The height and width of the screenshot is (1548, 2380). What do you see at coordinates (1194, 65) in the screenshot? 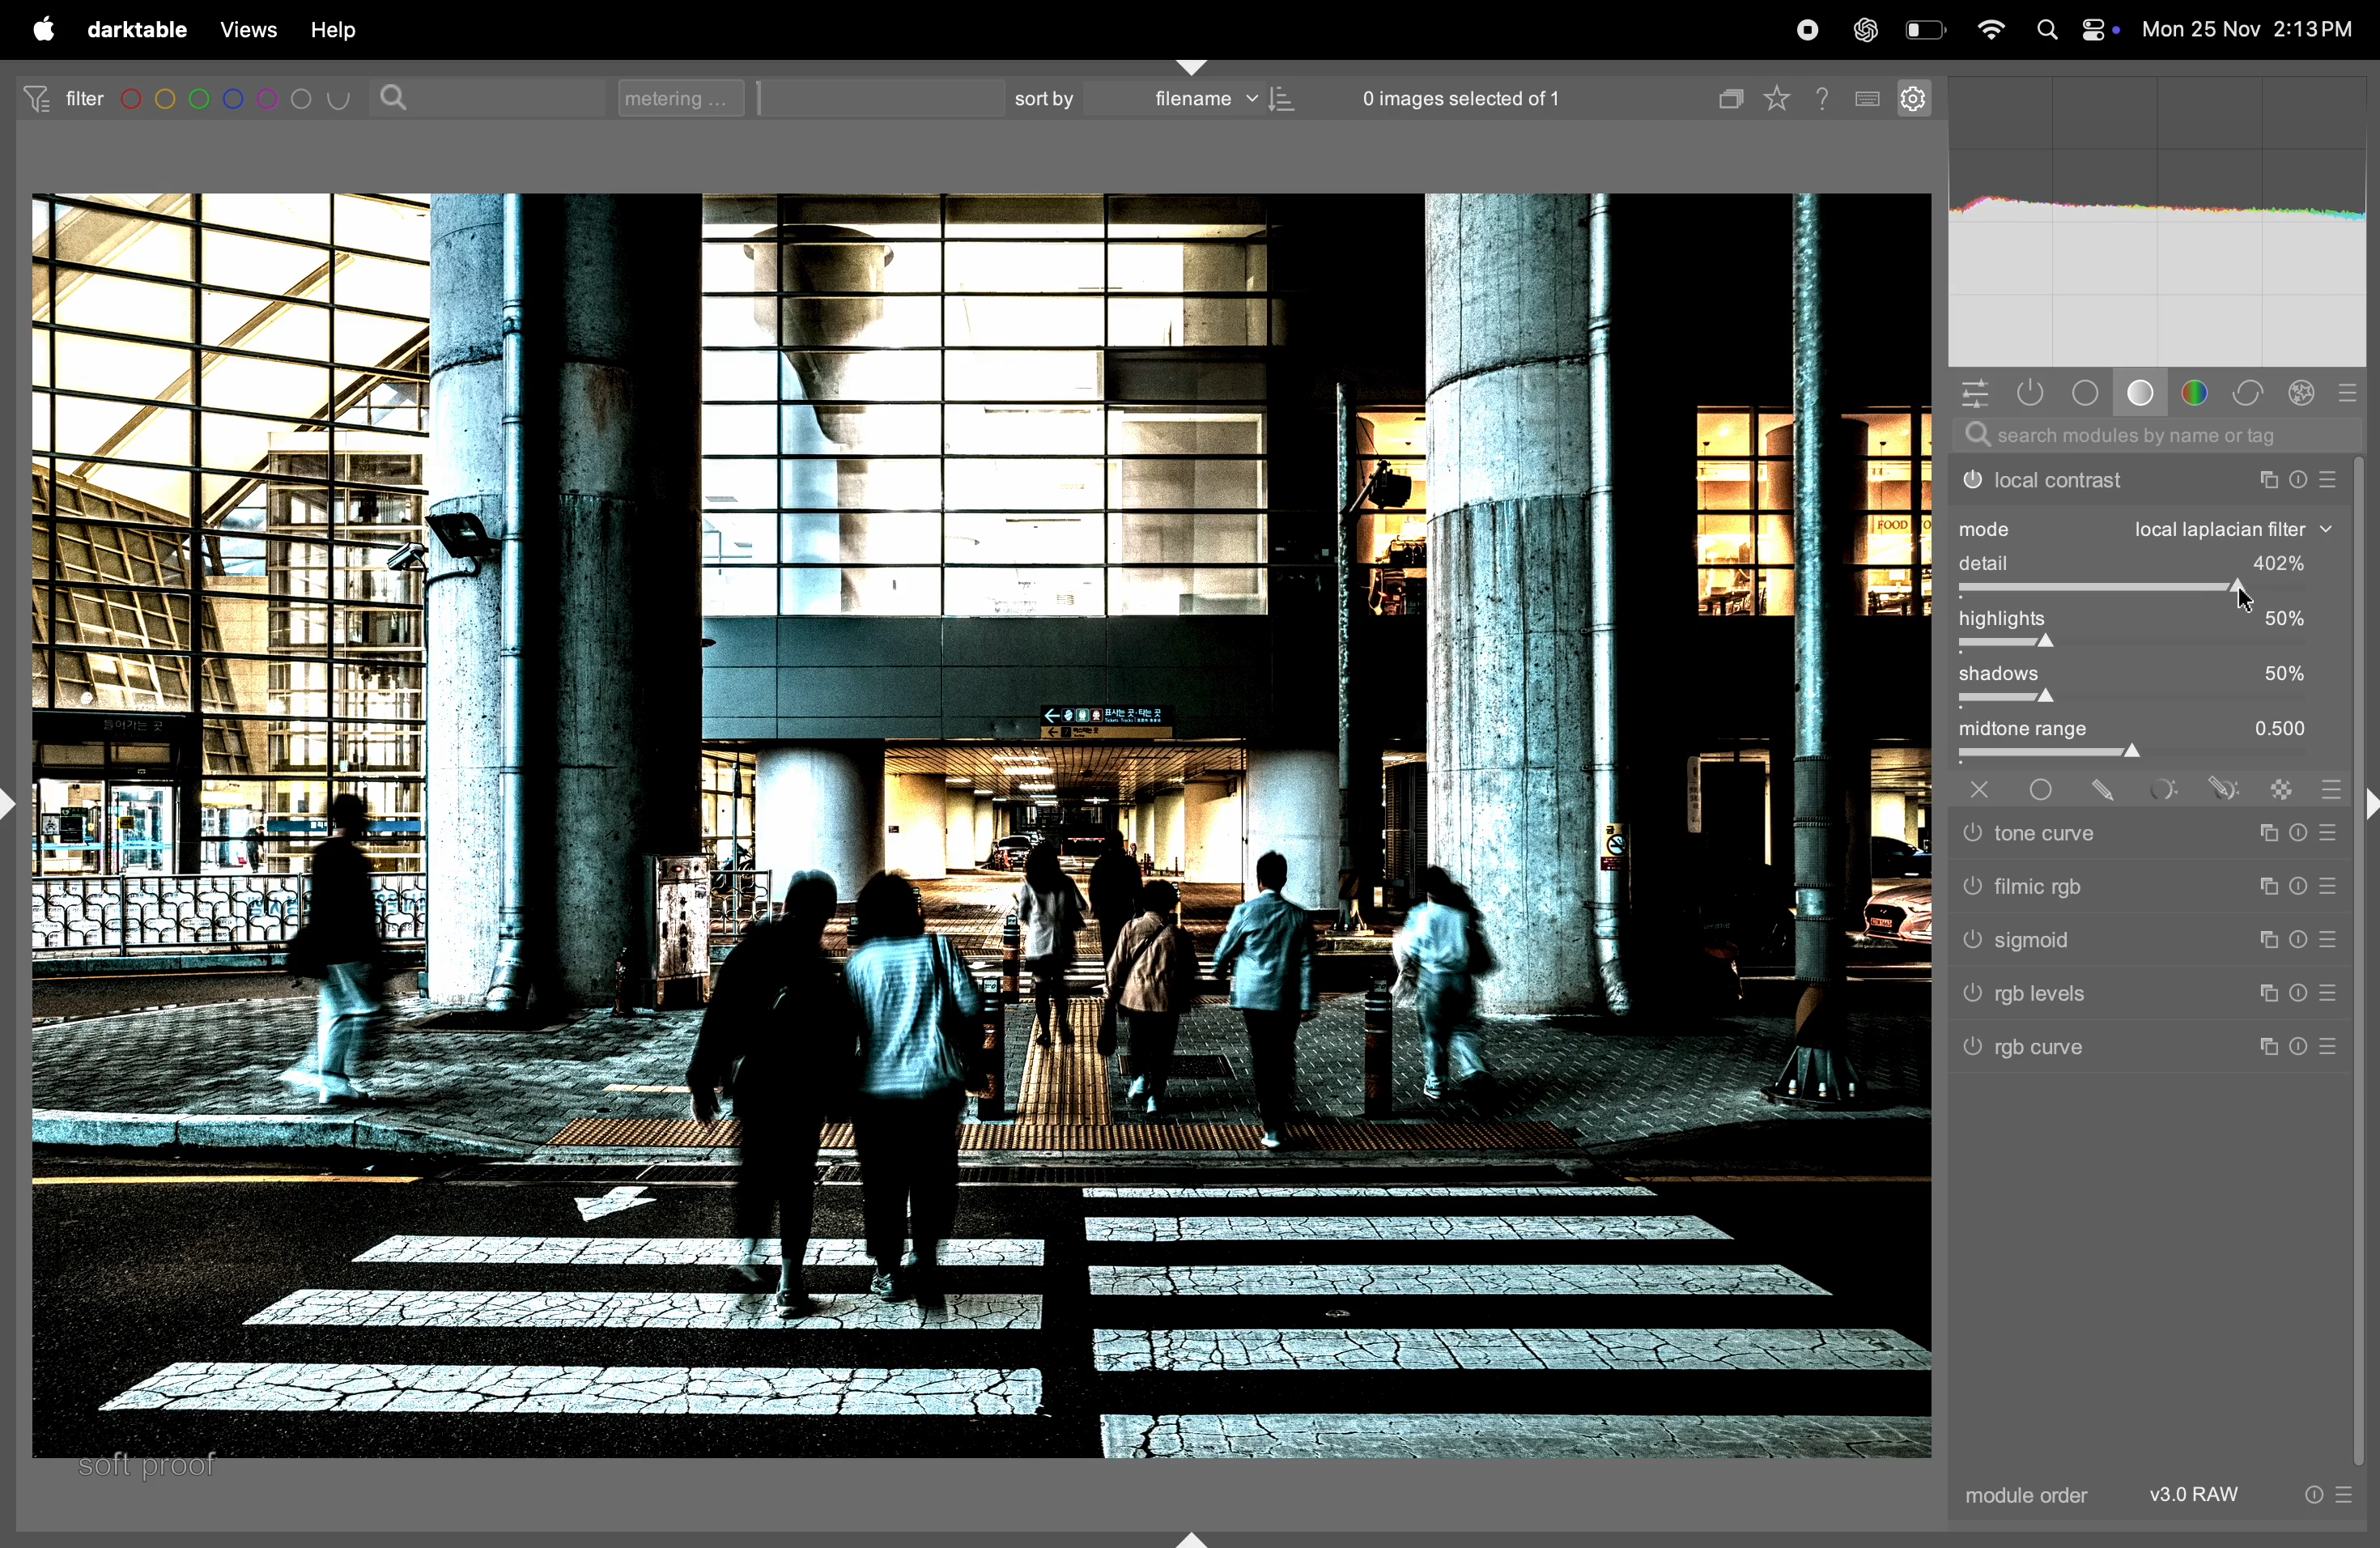
I see `shift+ctrl+t` at bounding box center [1194, 65].